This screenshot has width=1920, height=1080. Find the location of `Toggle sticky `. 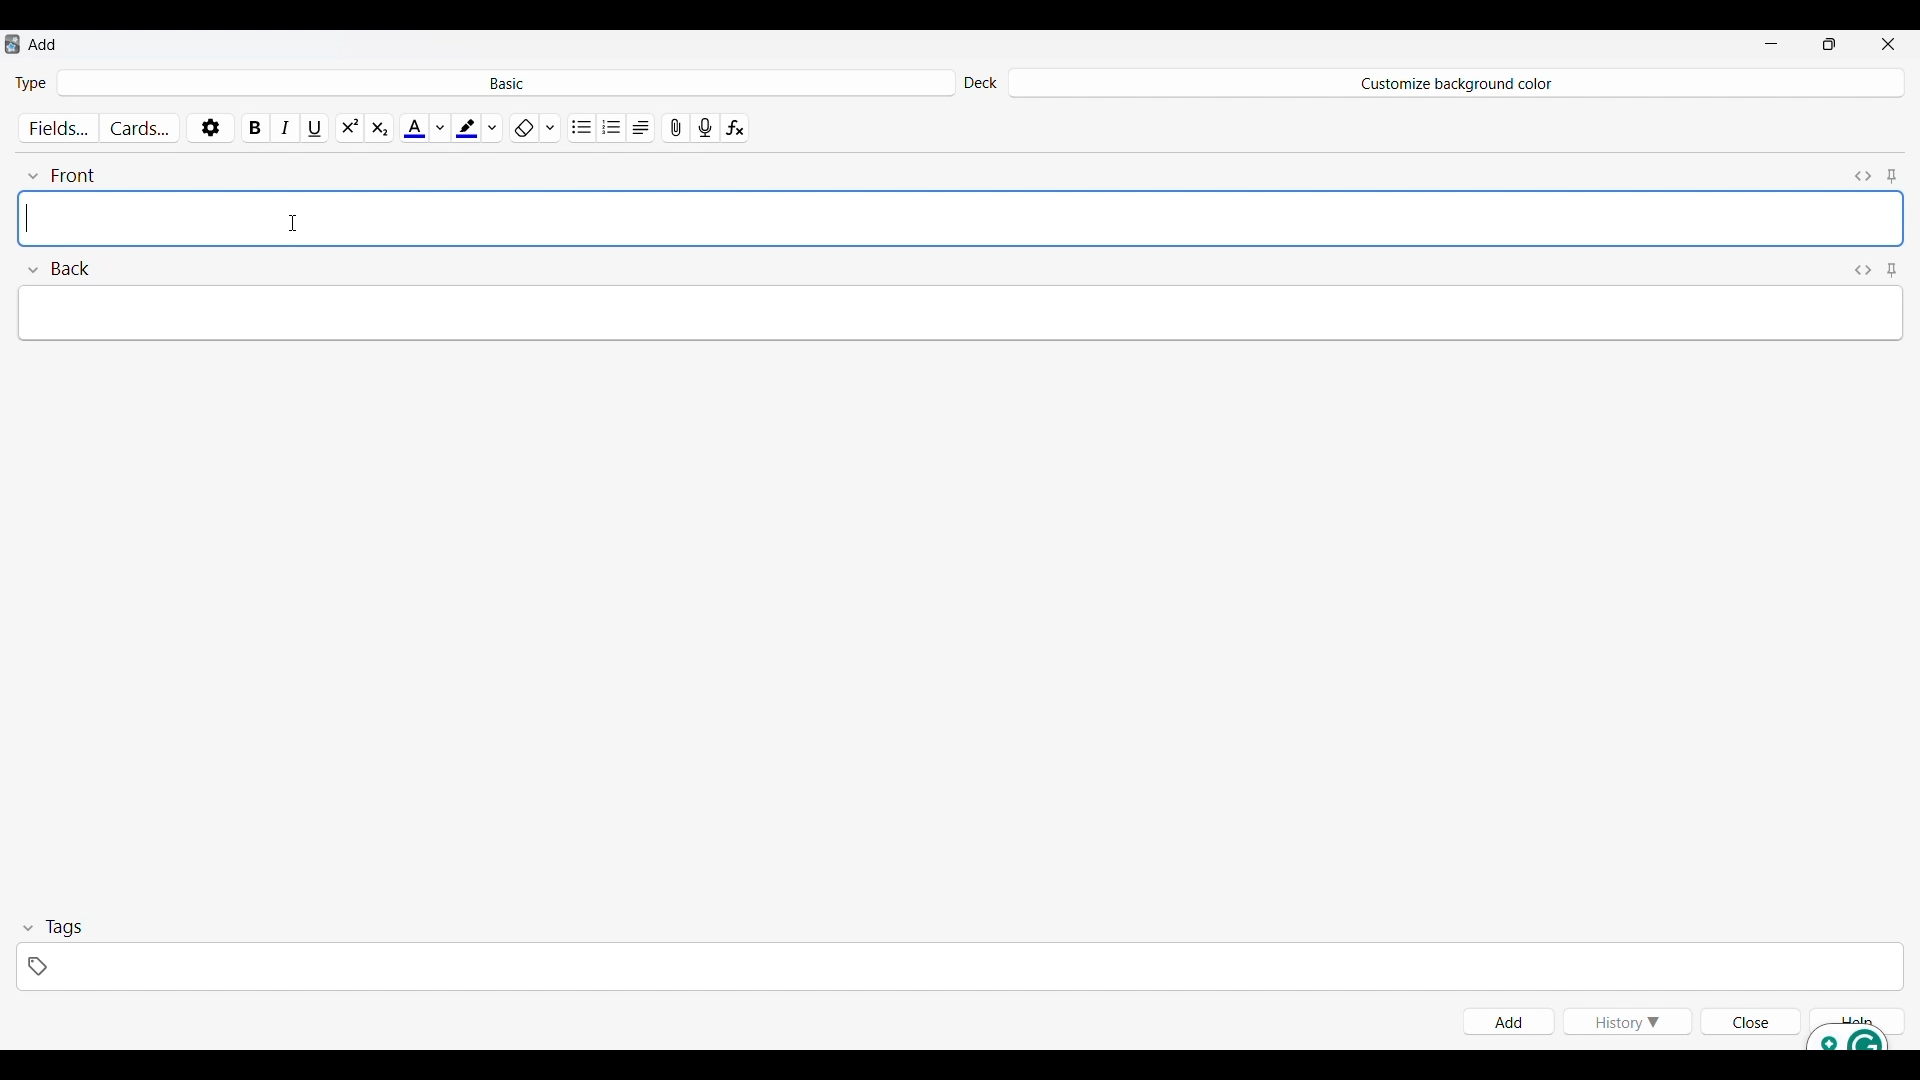

Toggle sticky  is located at coordinates (1891, 174).